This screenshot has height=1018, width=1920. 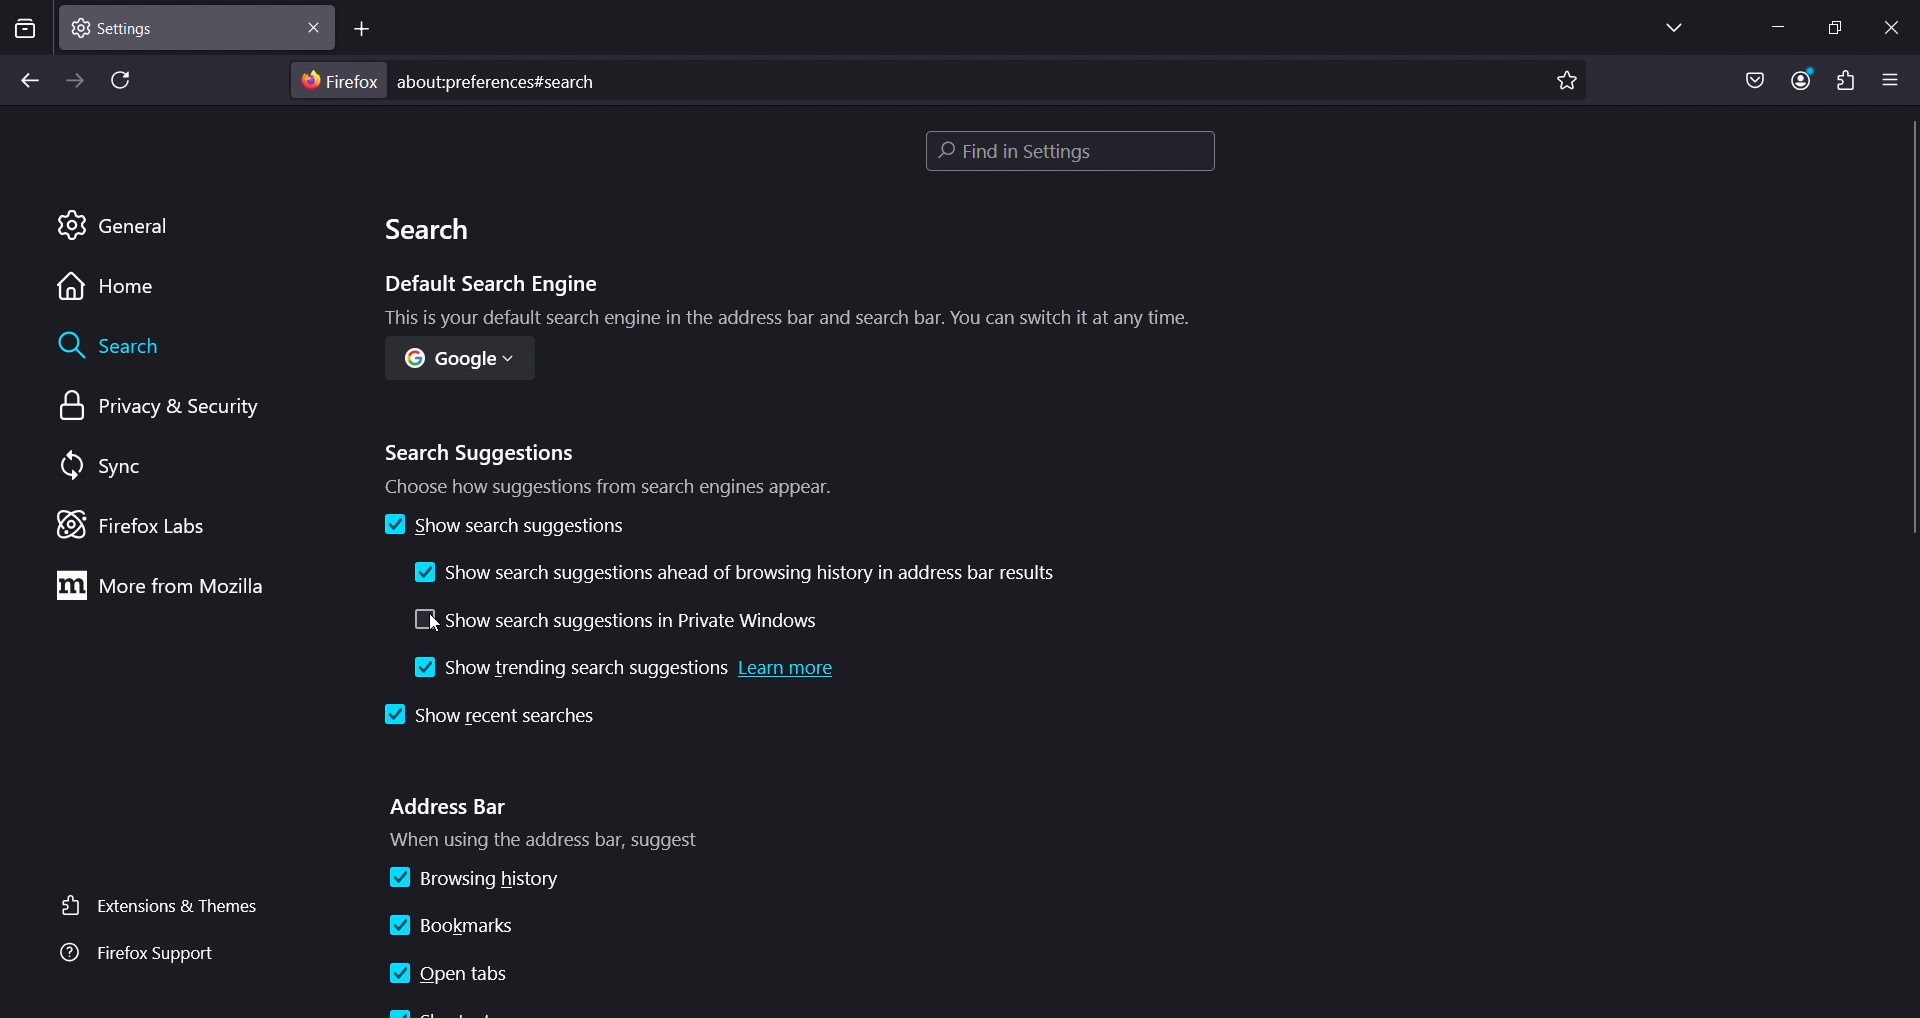 I want to click on search, so click(x=115, y=348).